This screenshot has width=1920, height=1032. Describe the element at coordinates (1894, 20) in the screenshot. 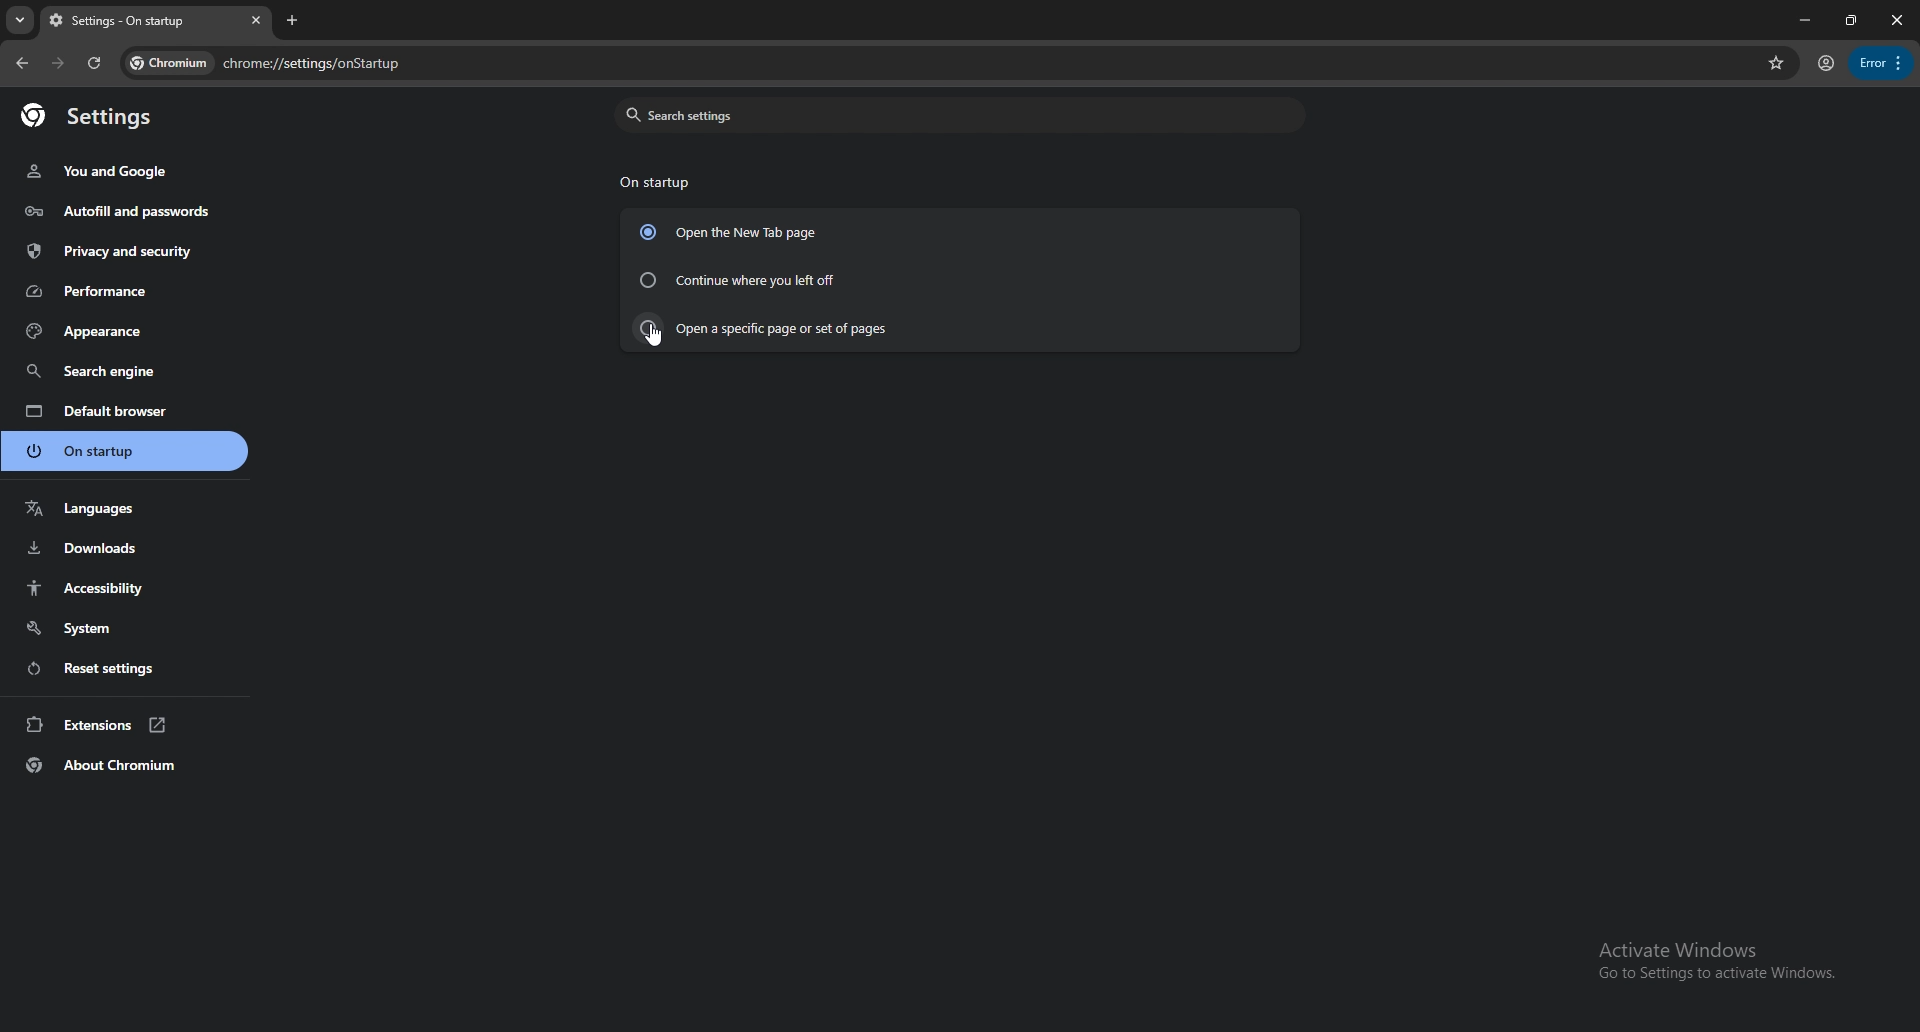

I see `close` at that location.